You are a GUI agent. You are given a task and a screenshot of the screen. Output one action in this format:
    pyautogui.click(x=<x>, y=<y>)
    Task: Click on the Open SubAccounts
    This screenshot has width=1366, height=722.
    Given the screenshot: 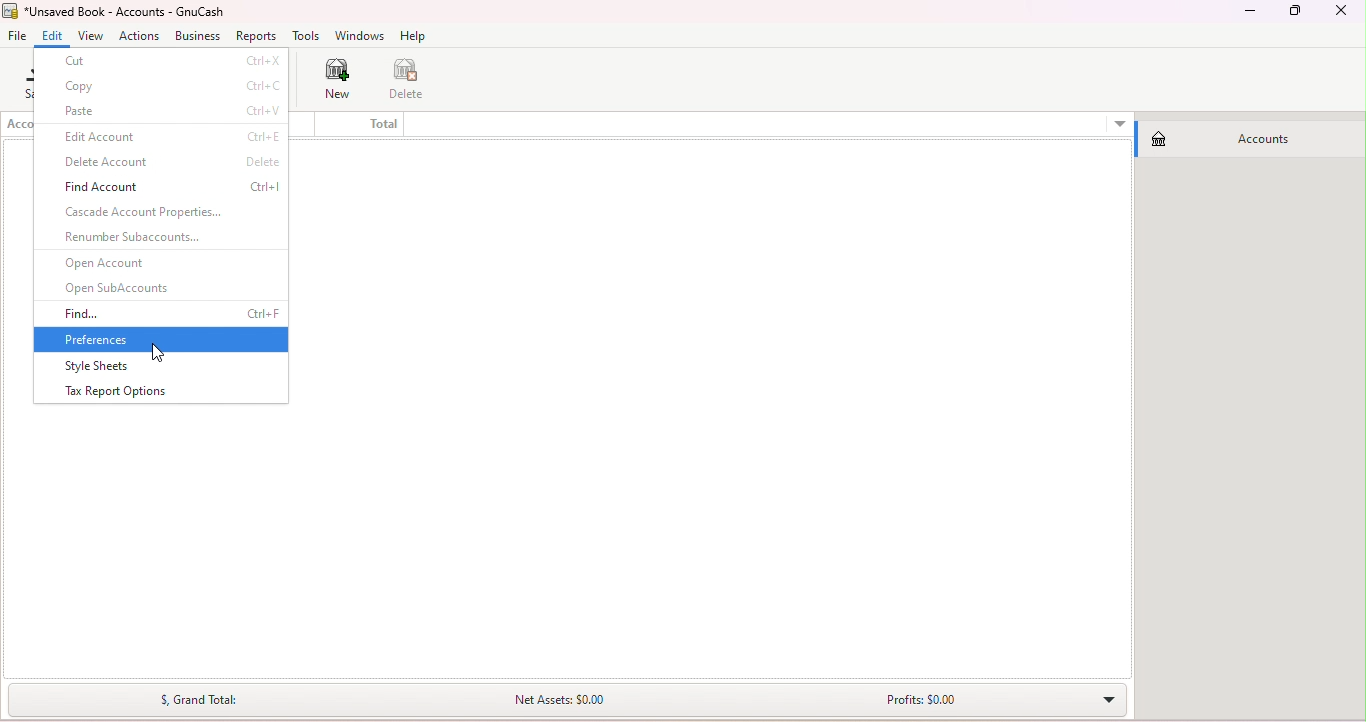 What is the action you would take?
    pyautogui.click(x=141, y=289)
    